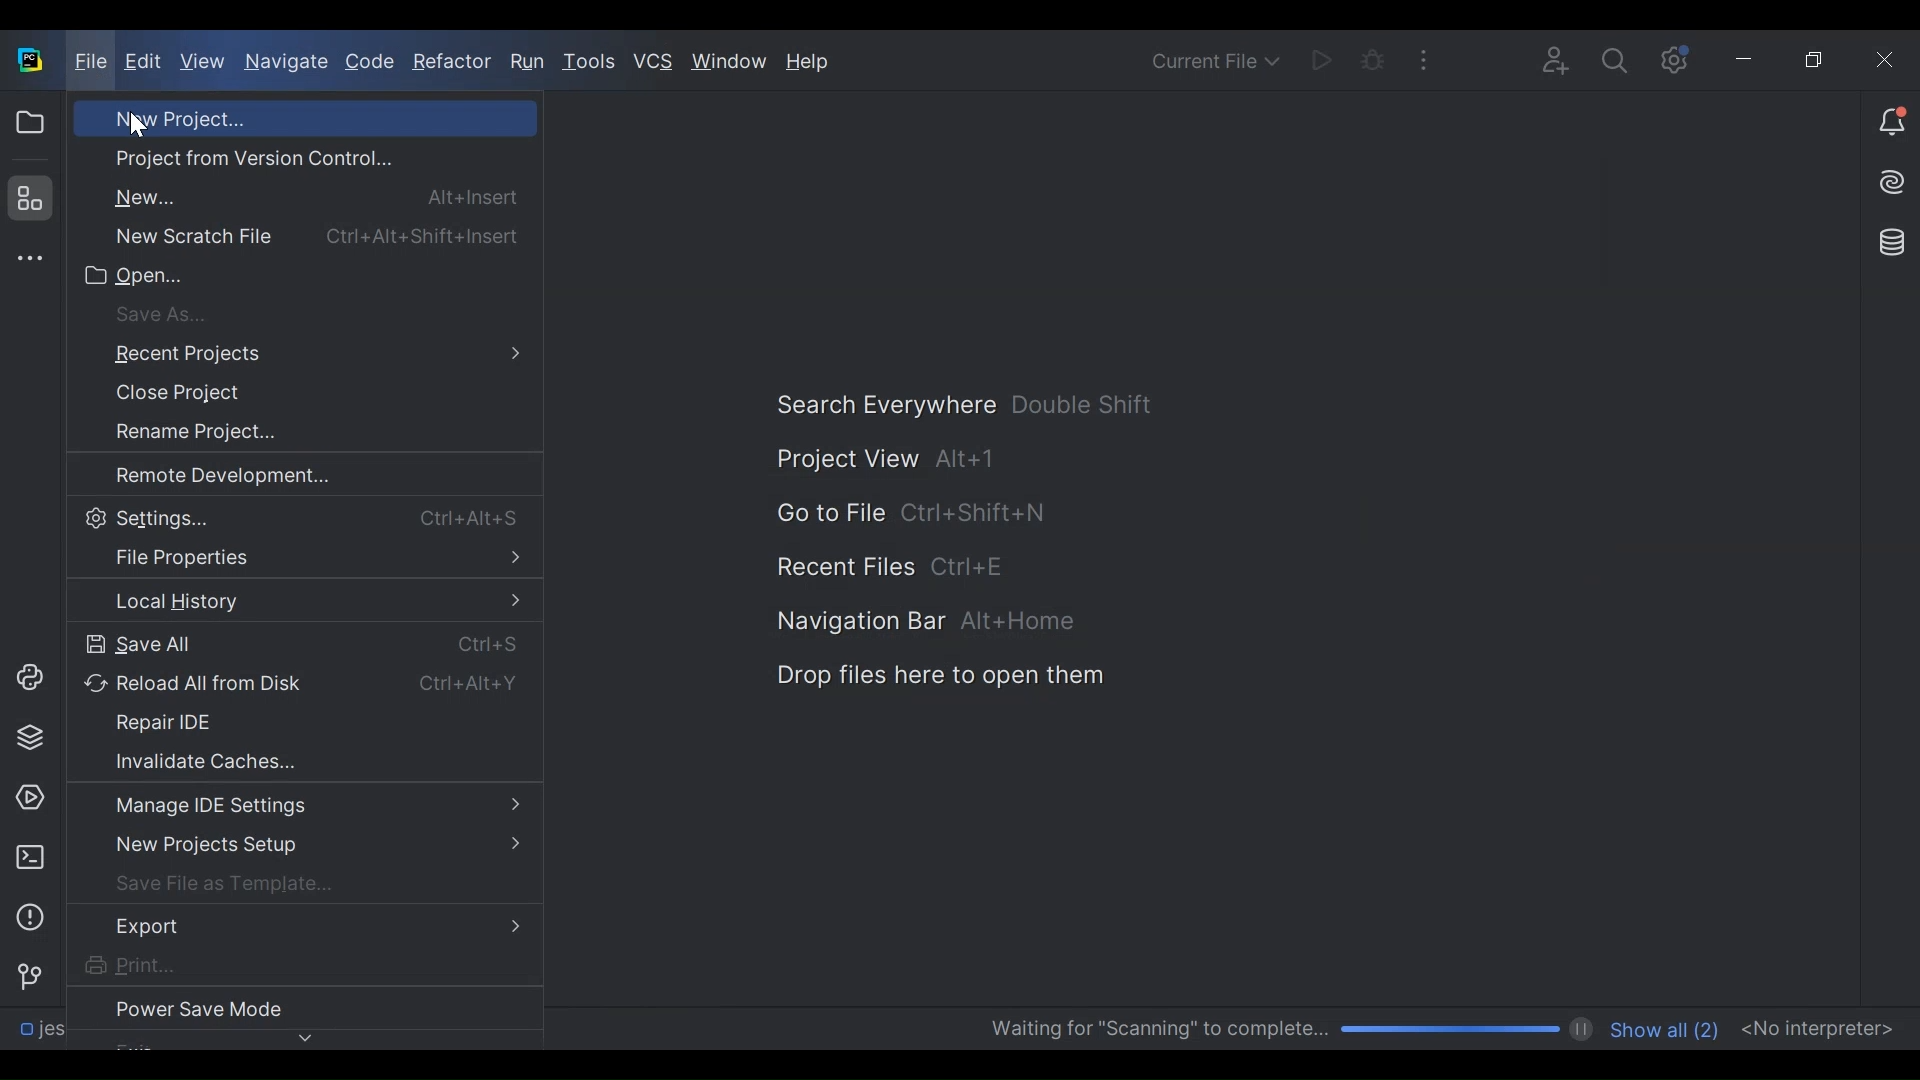 The width and height of the screenshot is (1920, 1080). I want to click on Notiication, so click(1892, 123).